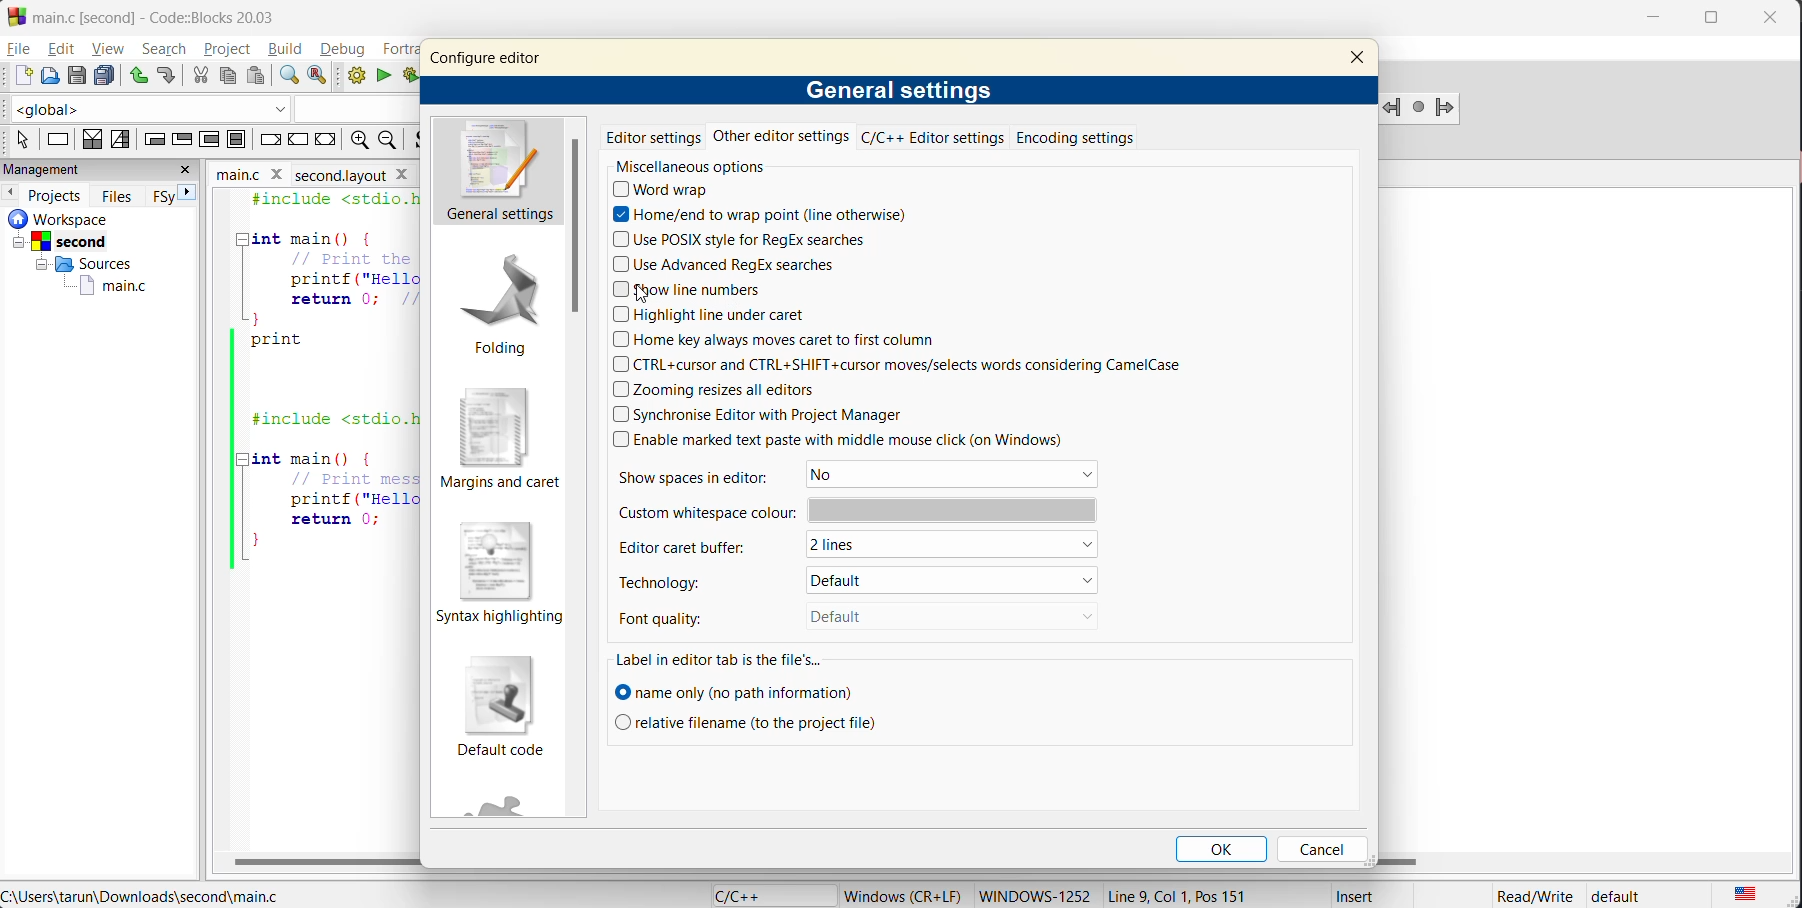  Describe the element at coordinates (407, 177) in the screenshot. I see `close` at that location.